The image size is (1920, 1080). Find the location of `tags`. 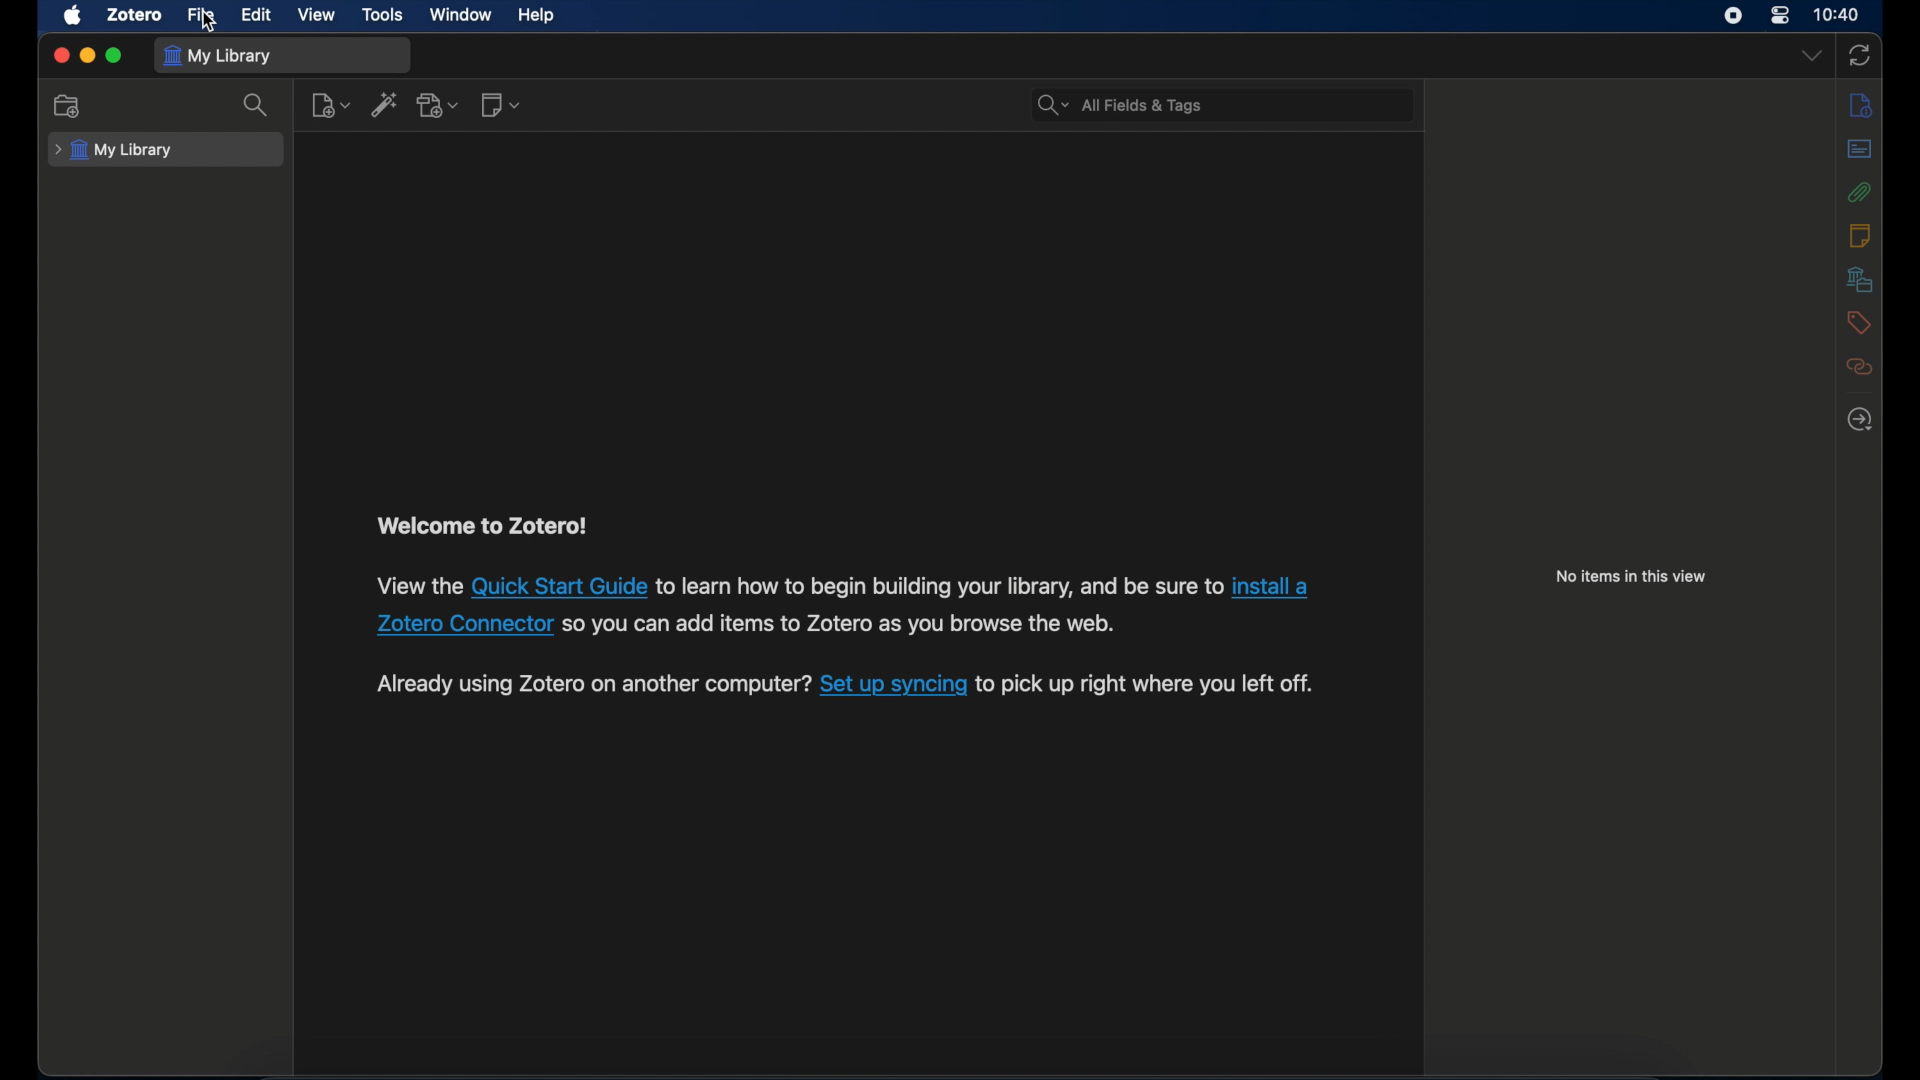

tags is located at coordinates (1859, 325).